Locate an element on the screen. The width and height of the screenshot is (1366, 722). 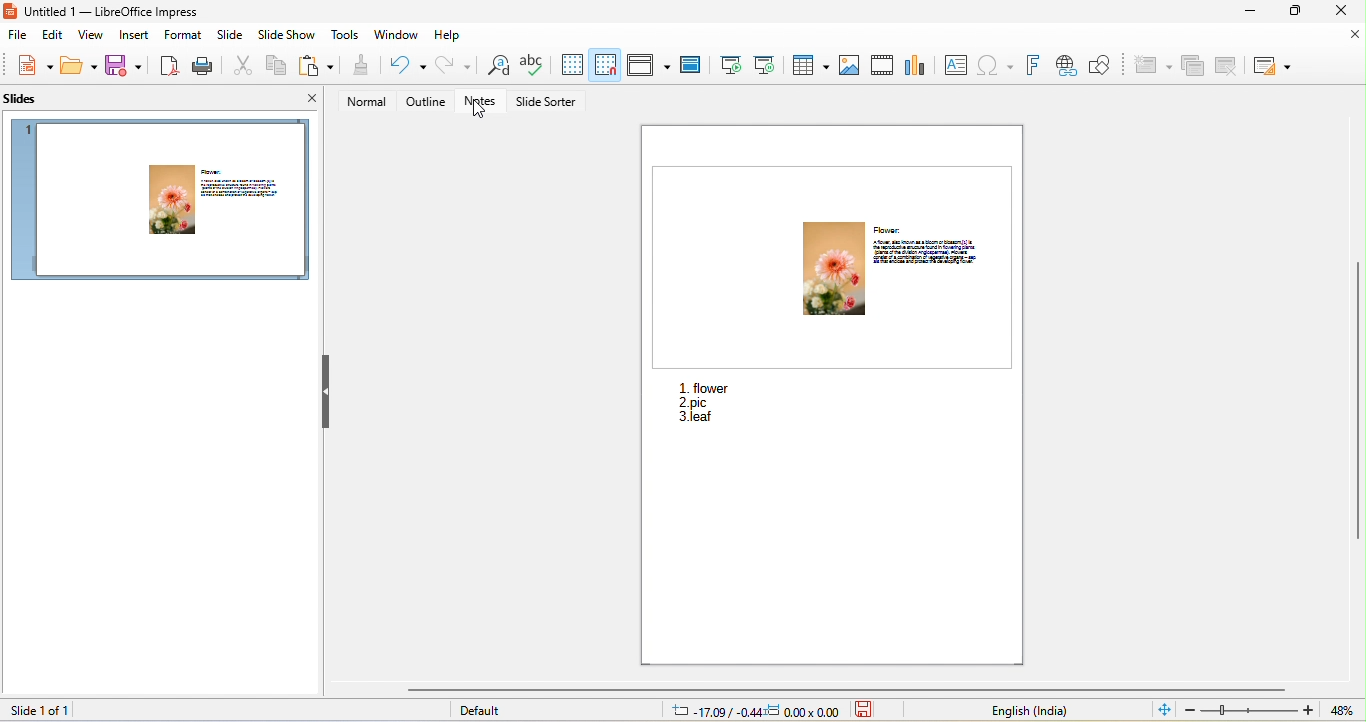
caclultaion options is located at coordinates (1153, 66).